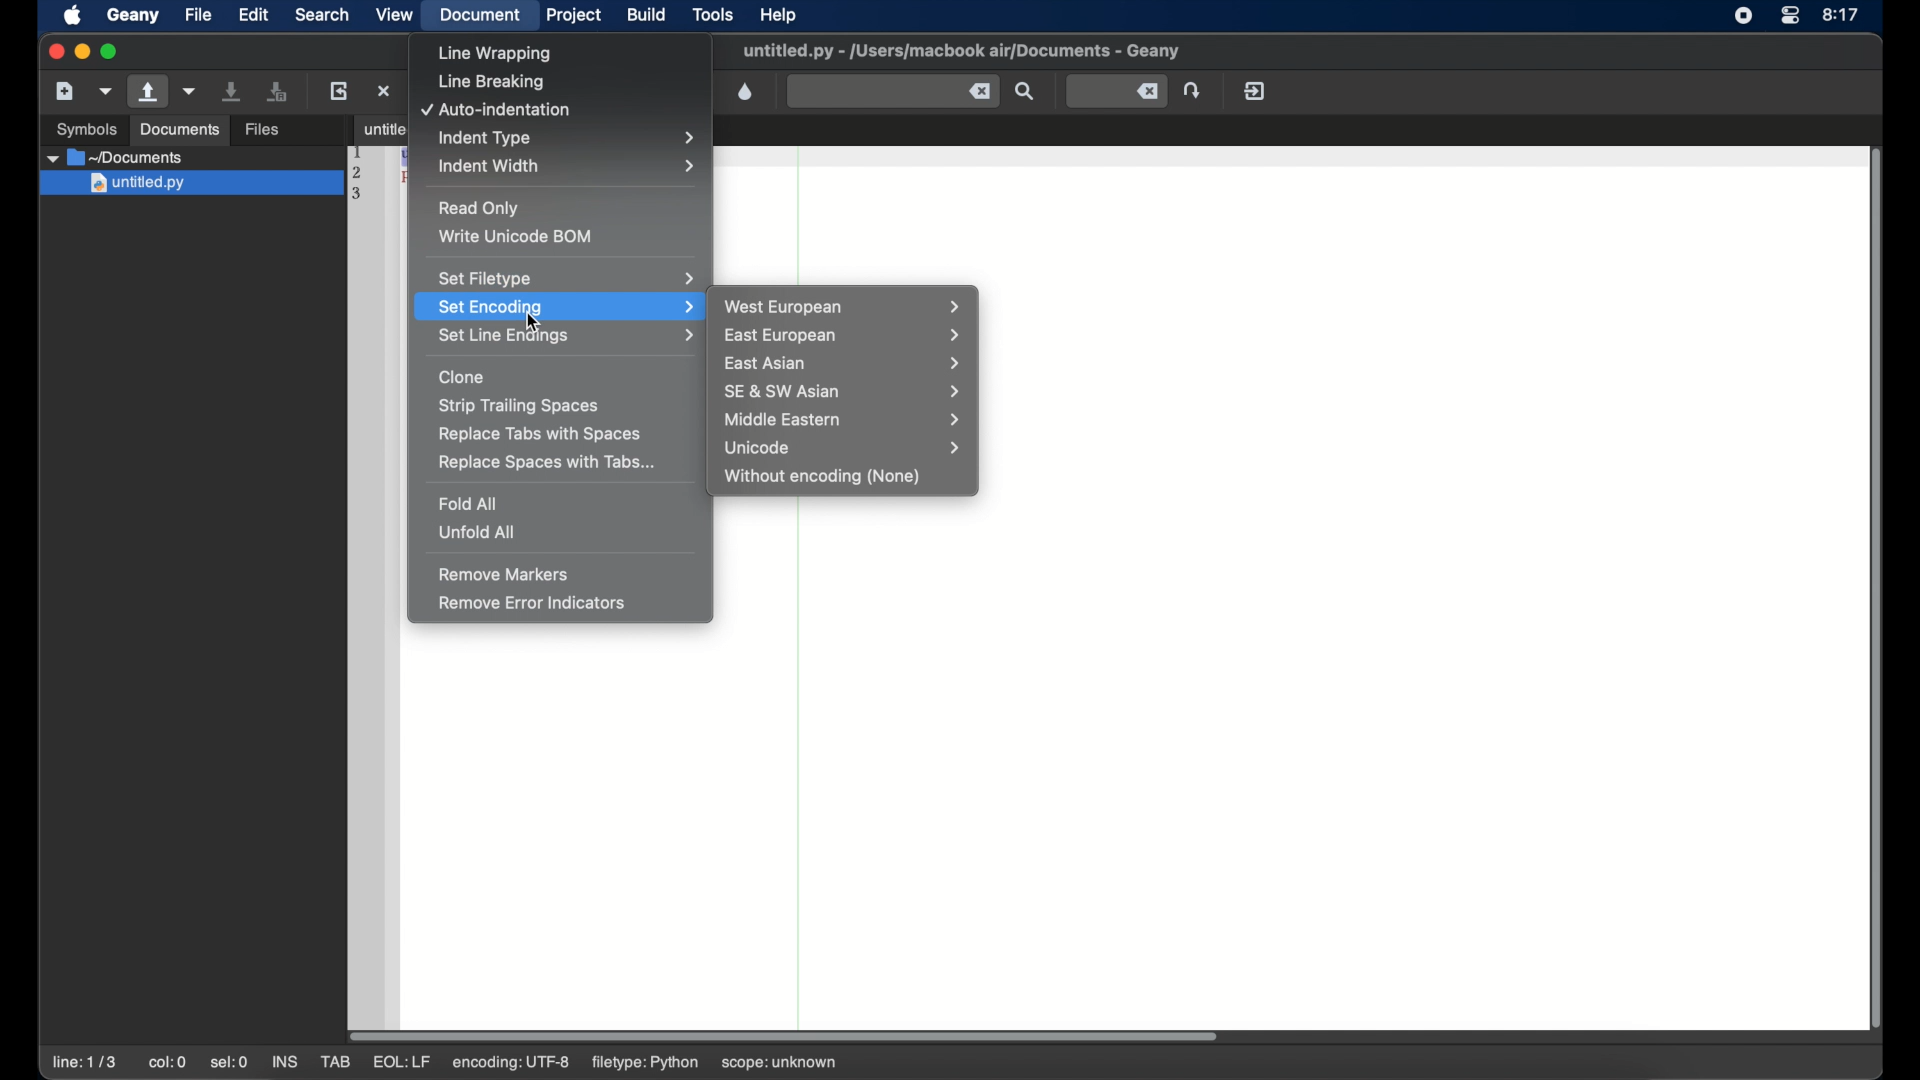  What do you see at coordinates (844, 337) in the screenshot?
I see `east european menu` at bounding box center [844, 337].